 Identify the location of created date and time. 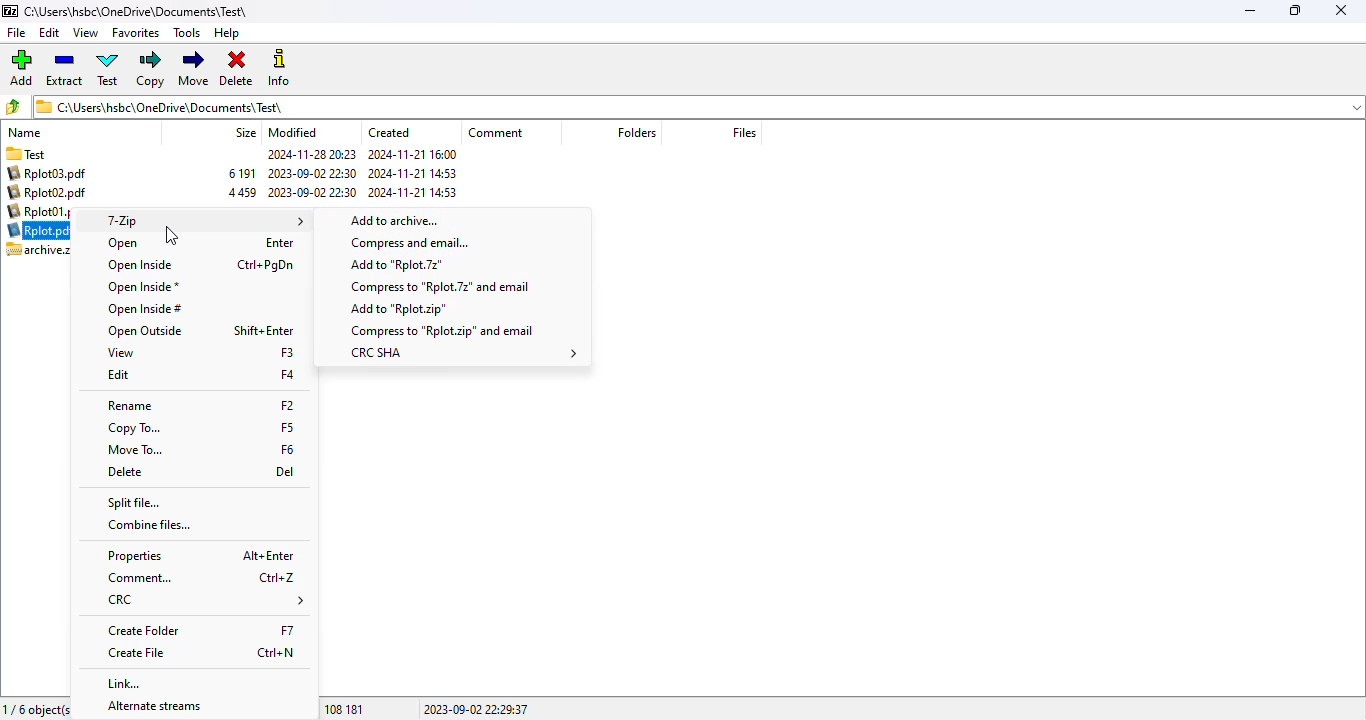
(413, 175).